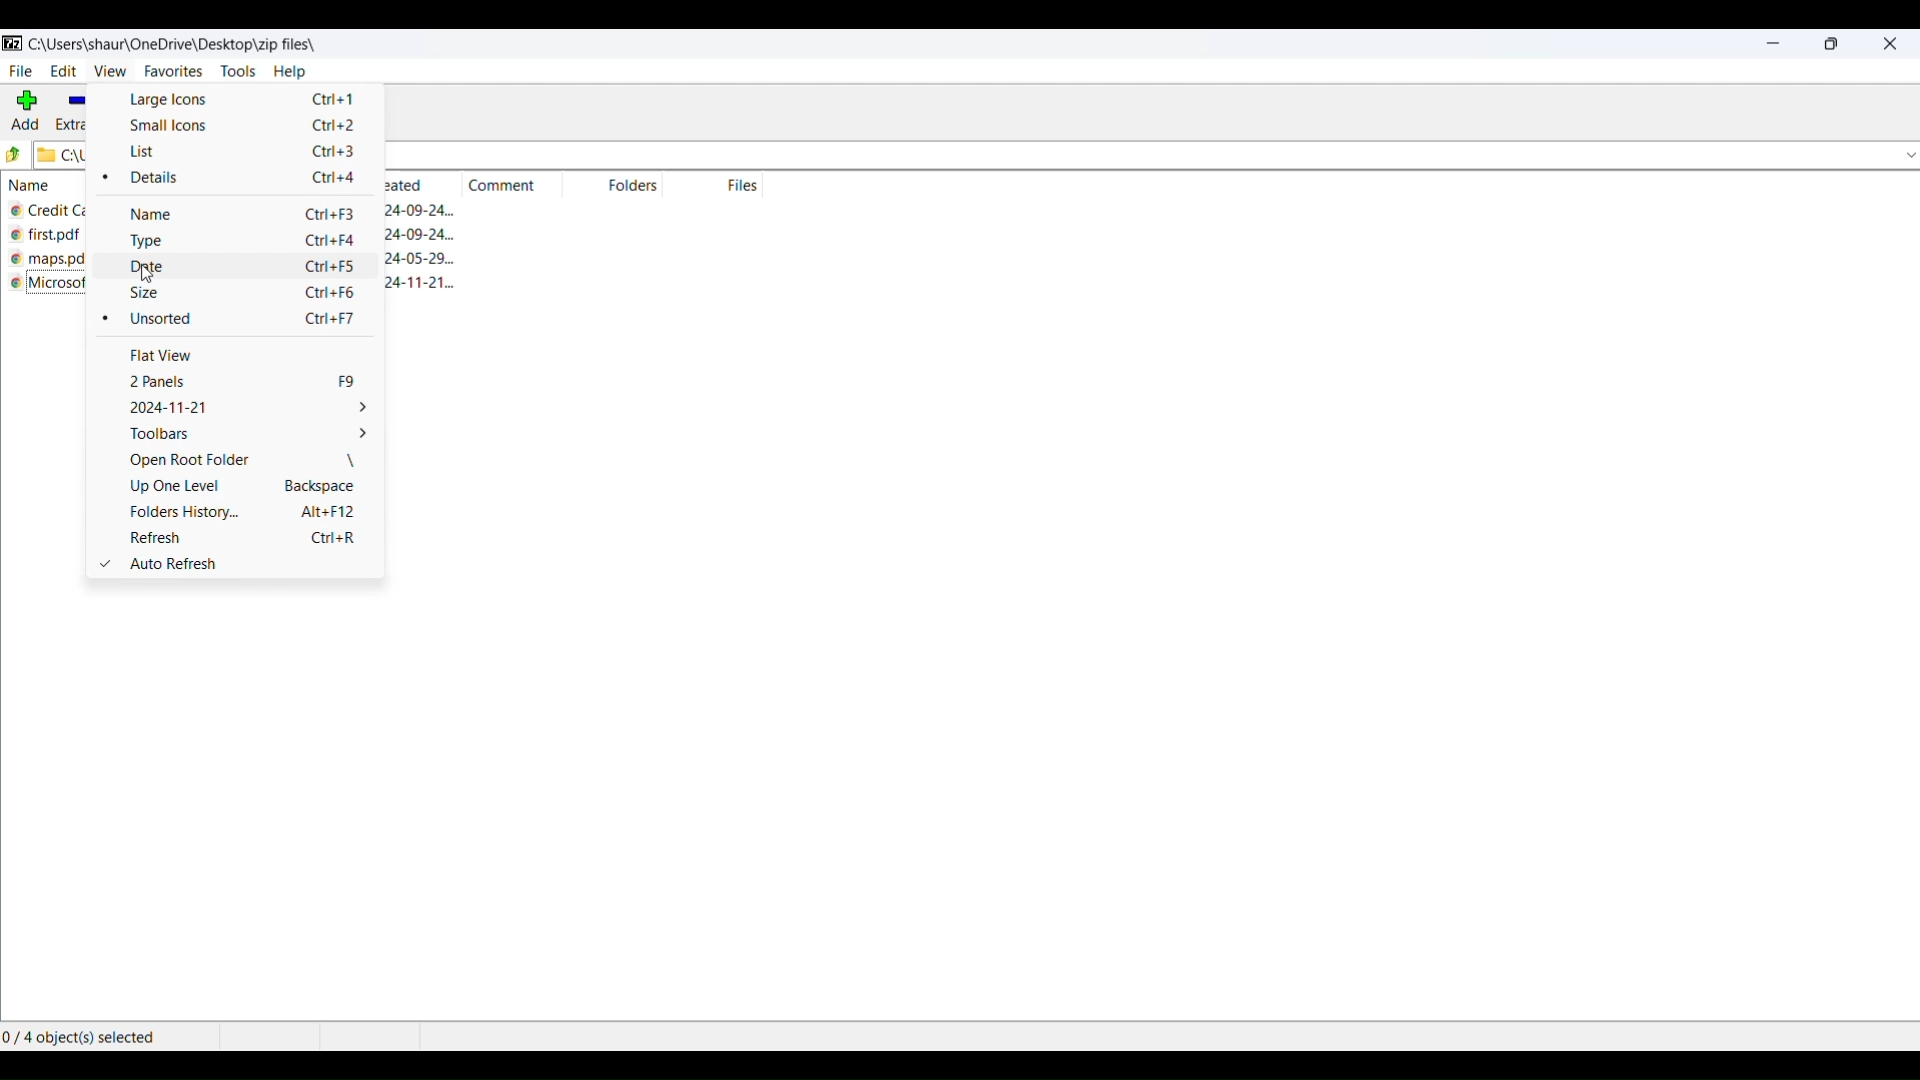 This screenshot has width=1920, height=1080. What do you see at coordinates (503, 184) in the screenshot?
I see `comment` at bounding box center [503, 184].